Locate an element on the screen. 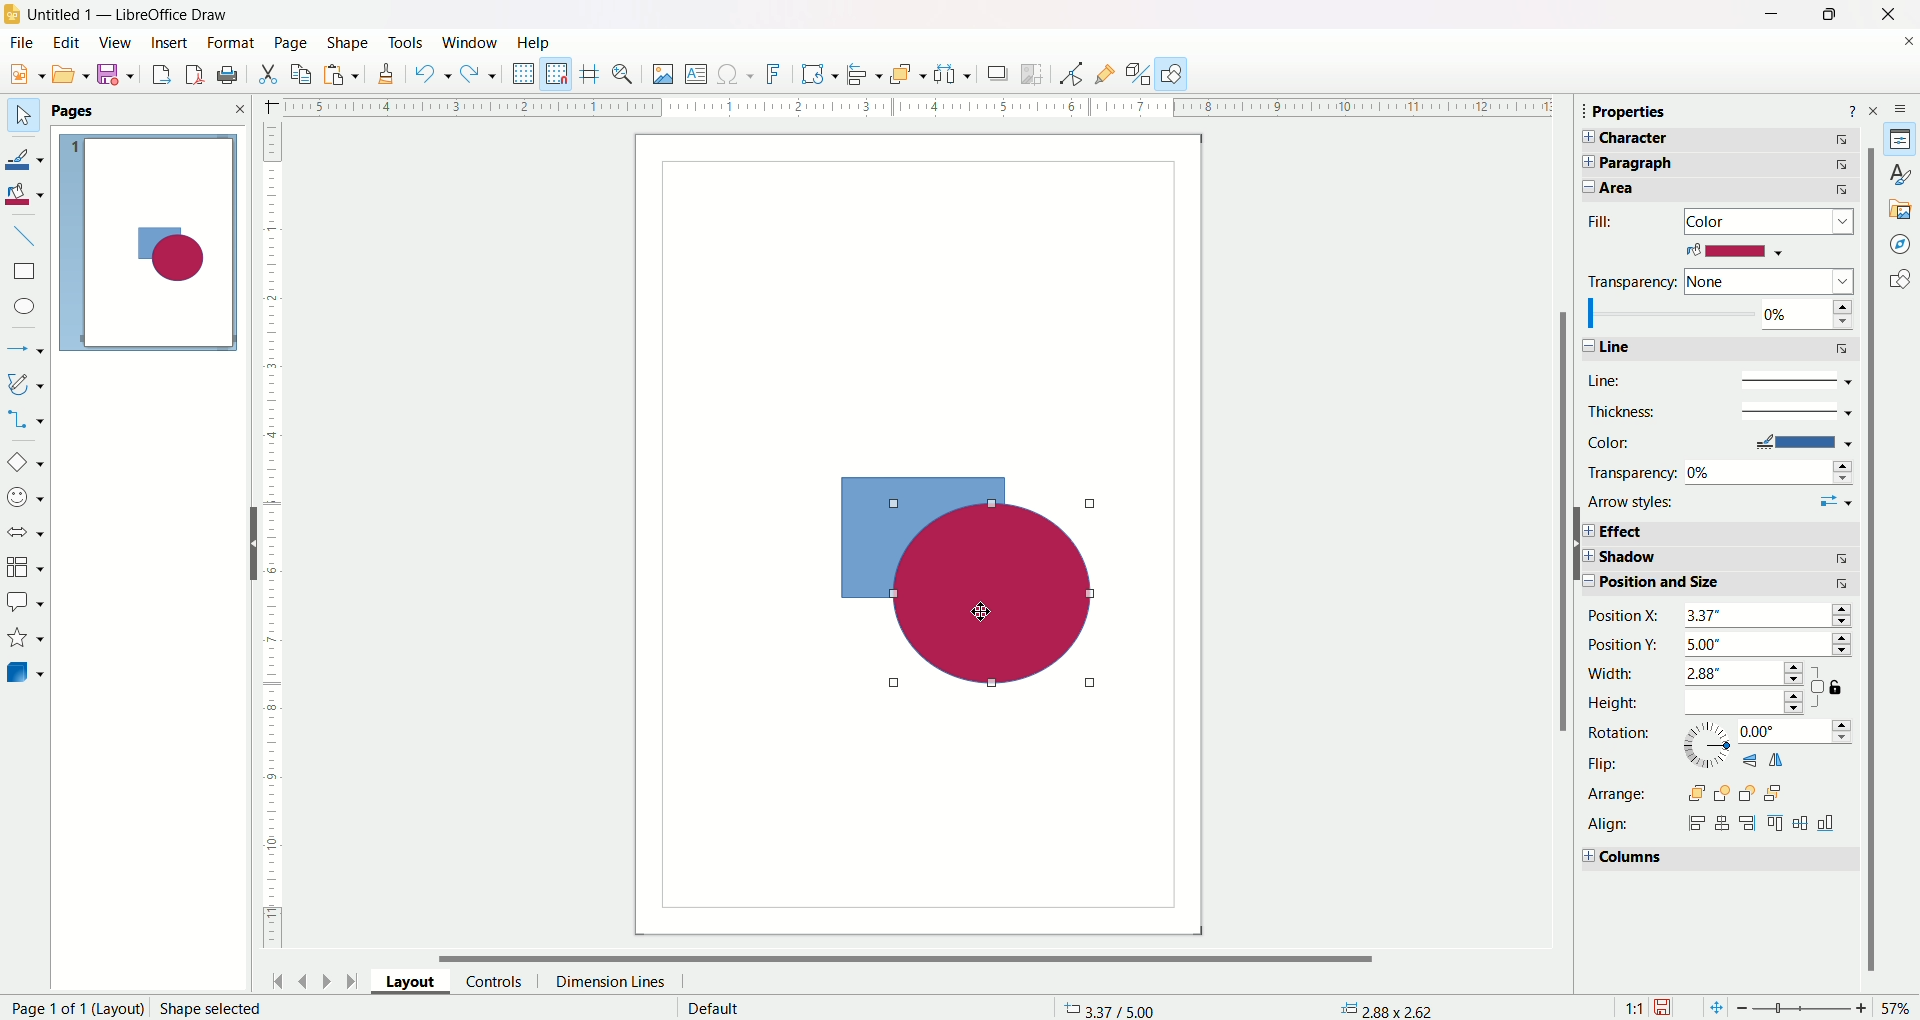  navigator is located at coordinates (1901, 242).